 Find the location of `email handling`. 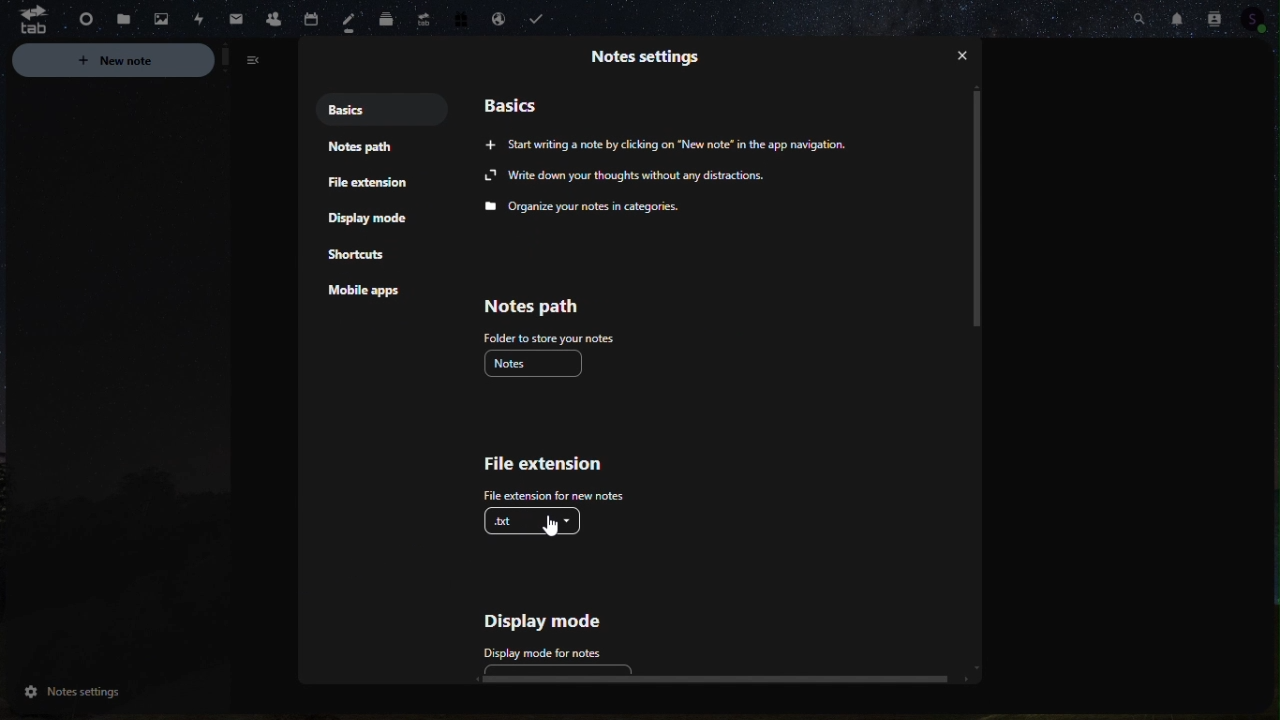

email handling is located at coordinates (494, 17).